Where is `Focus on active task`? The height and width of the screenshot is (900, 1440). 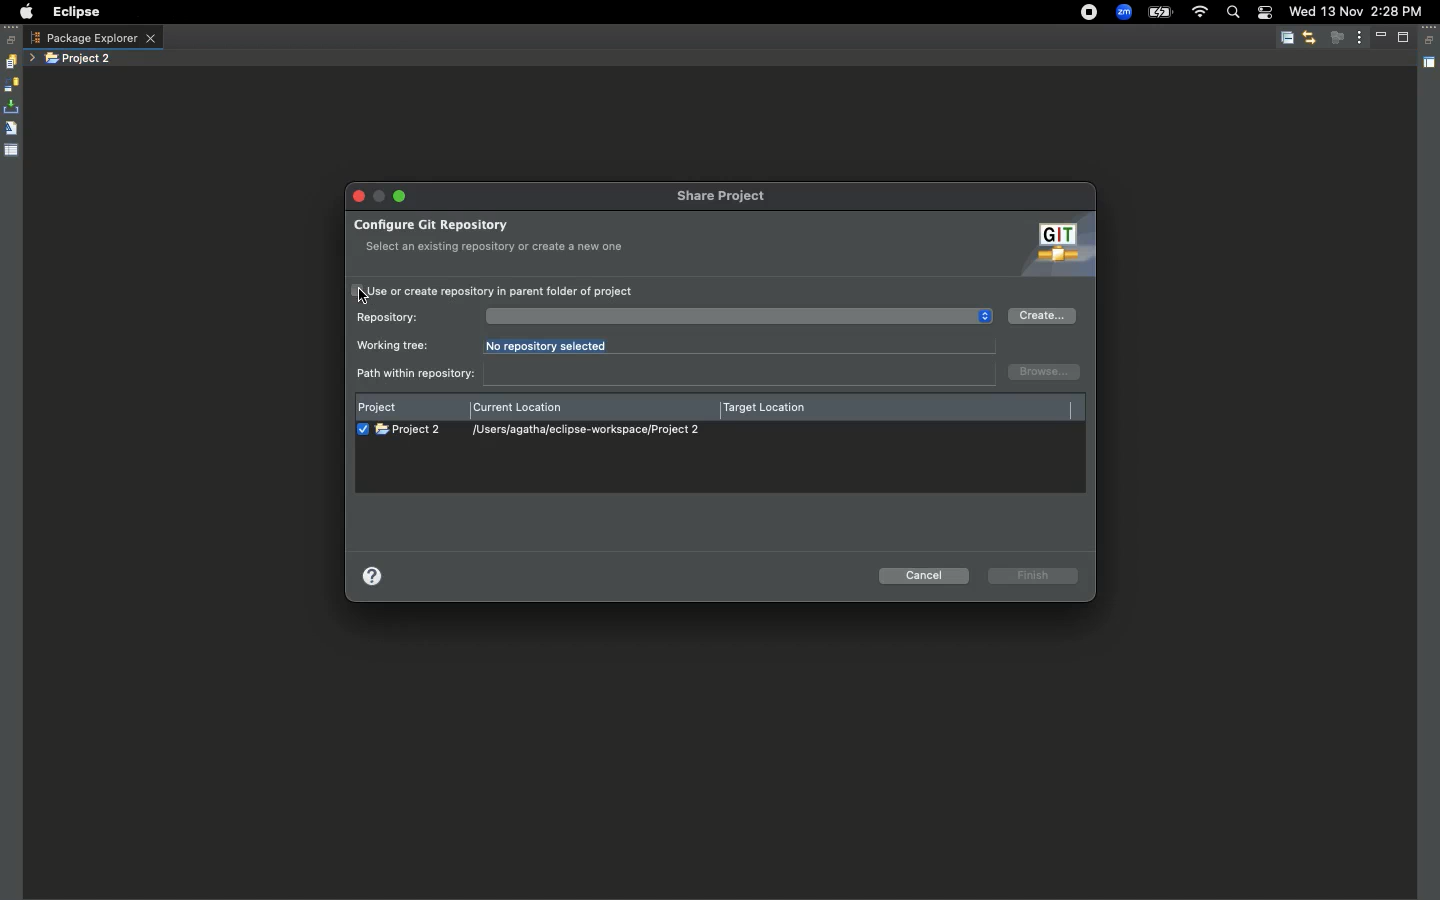
Focus on active task is located at coordinates (1337, 37).